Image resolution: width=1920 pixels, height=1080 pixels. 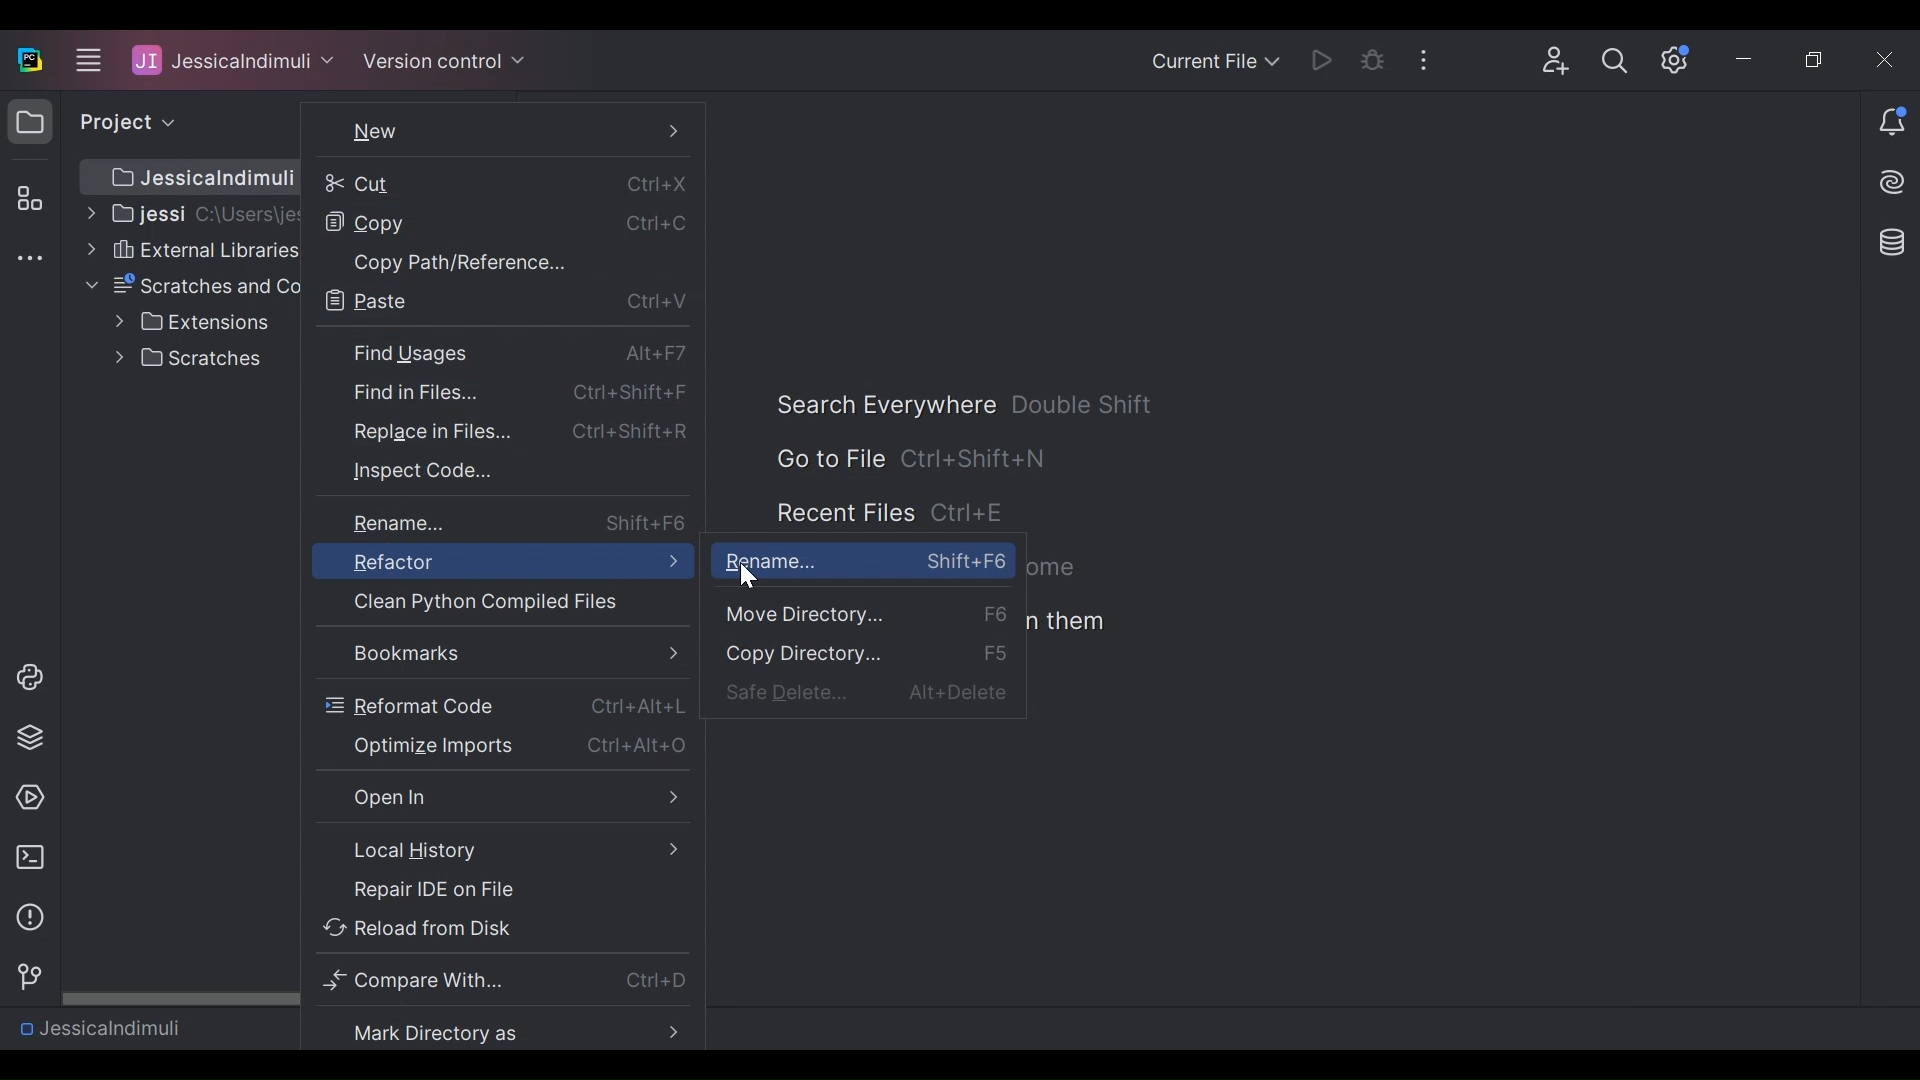 What do you see at coordinates (26, 200) in the screenshot?
I see `Structure` at bounding box center [26, 200].